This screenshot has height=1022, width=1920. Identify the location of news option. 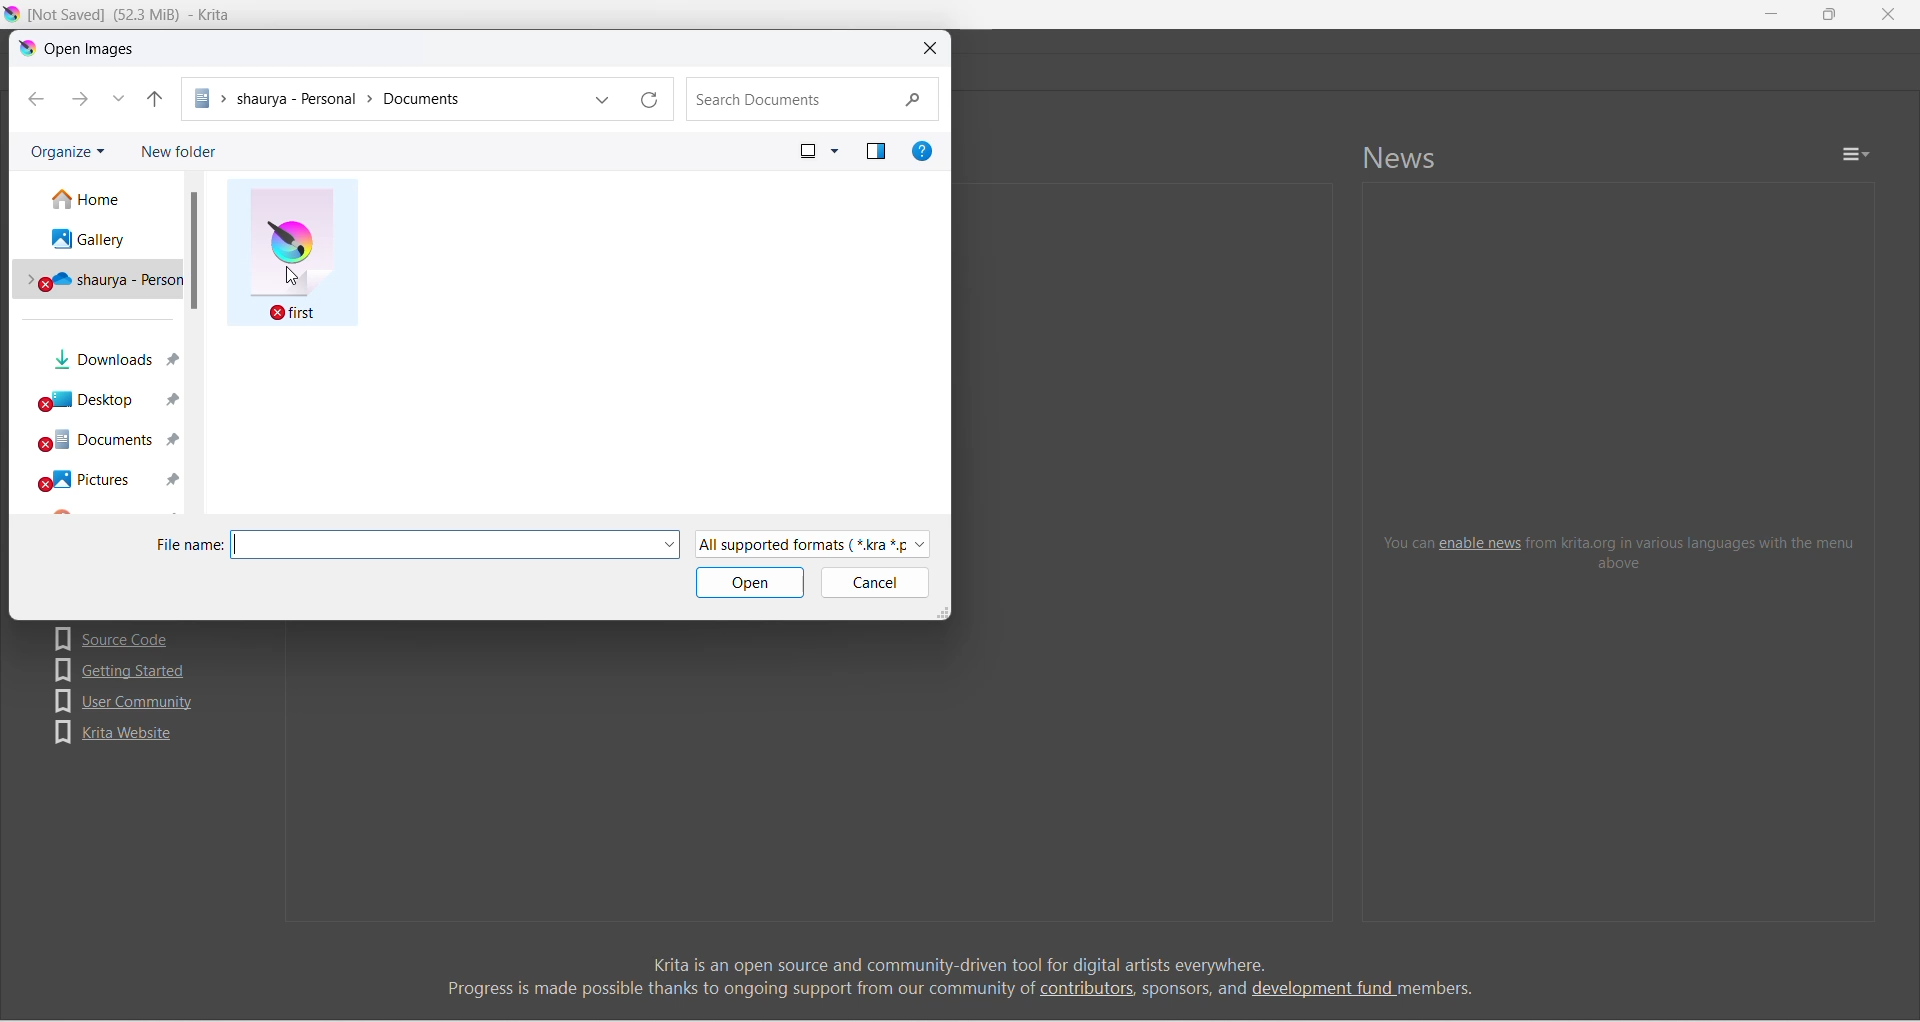
(1856, 154).